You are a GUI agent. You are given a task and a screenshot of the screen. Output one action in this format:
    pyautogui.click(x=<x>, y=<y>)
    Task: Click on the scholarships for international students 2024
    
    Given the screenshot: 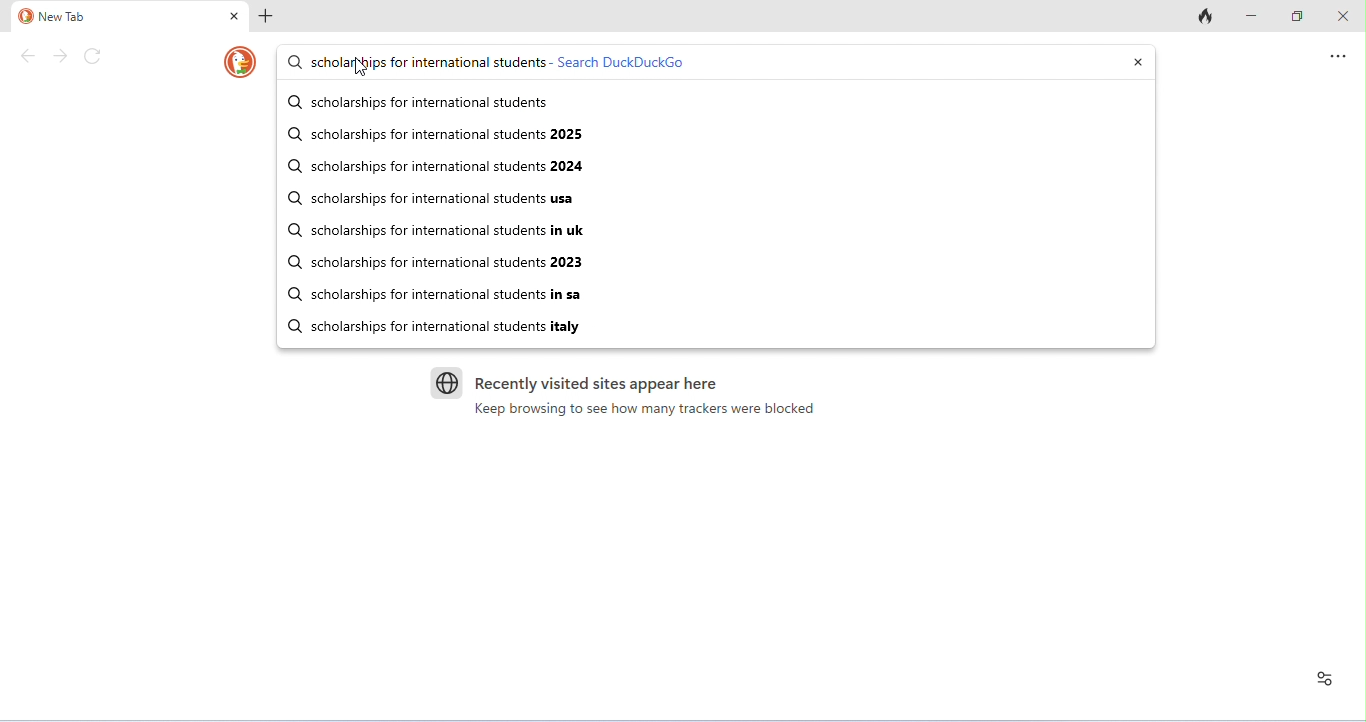 What is the action you would take?
    pyautogui.click(x=452, y=168)
    